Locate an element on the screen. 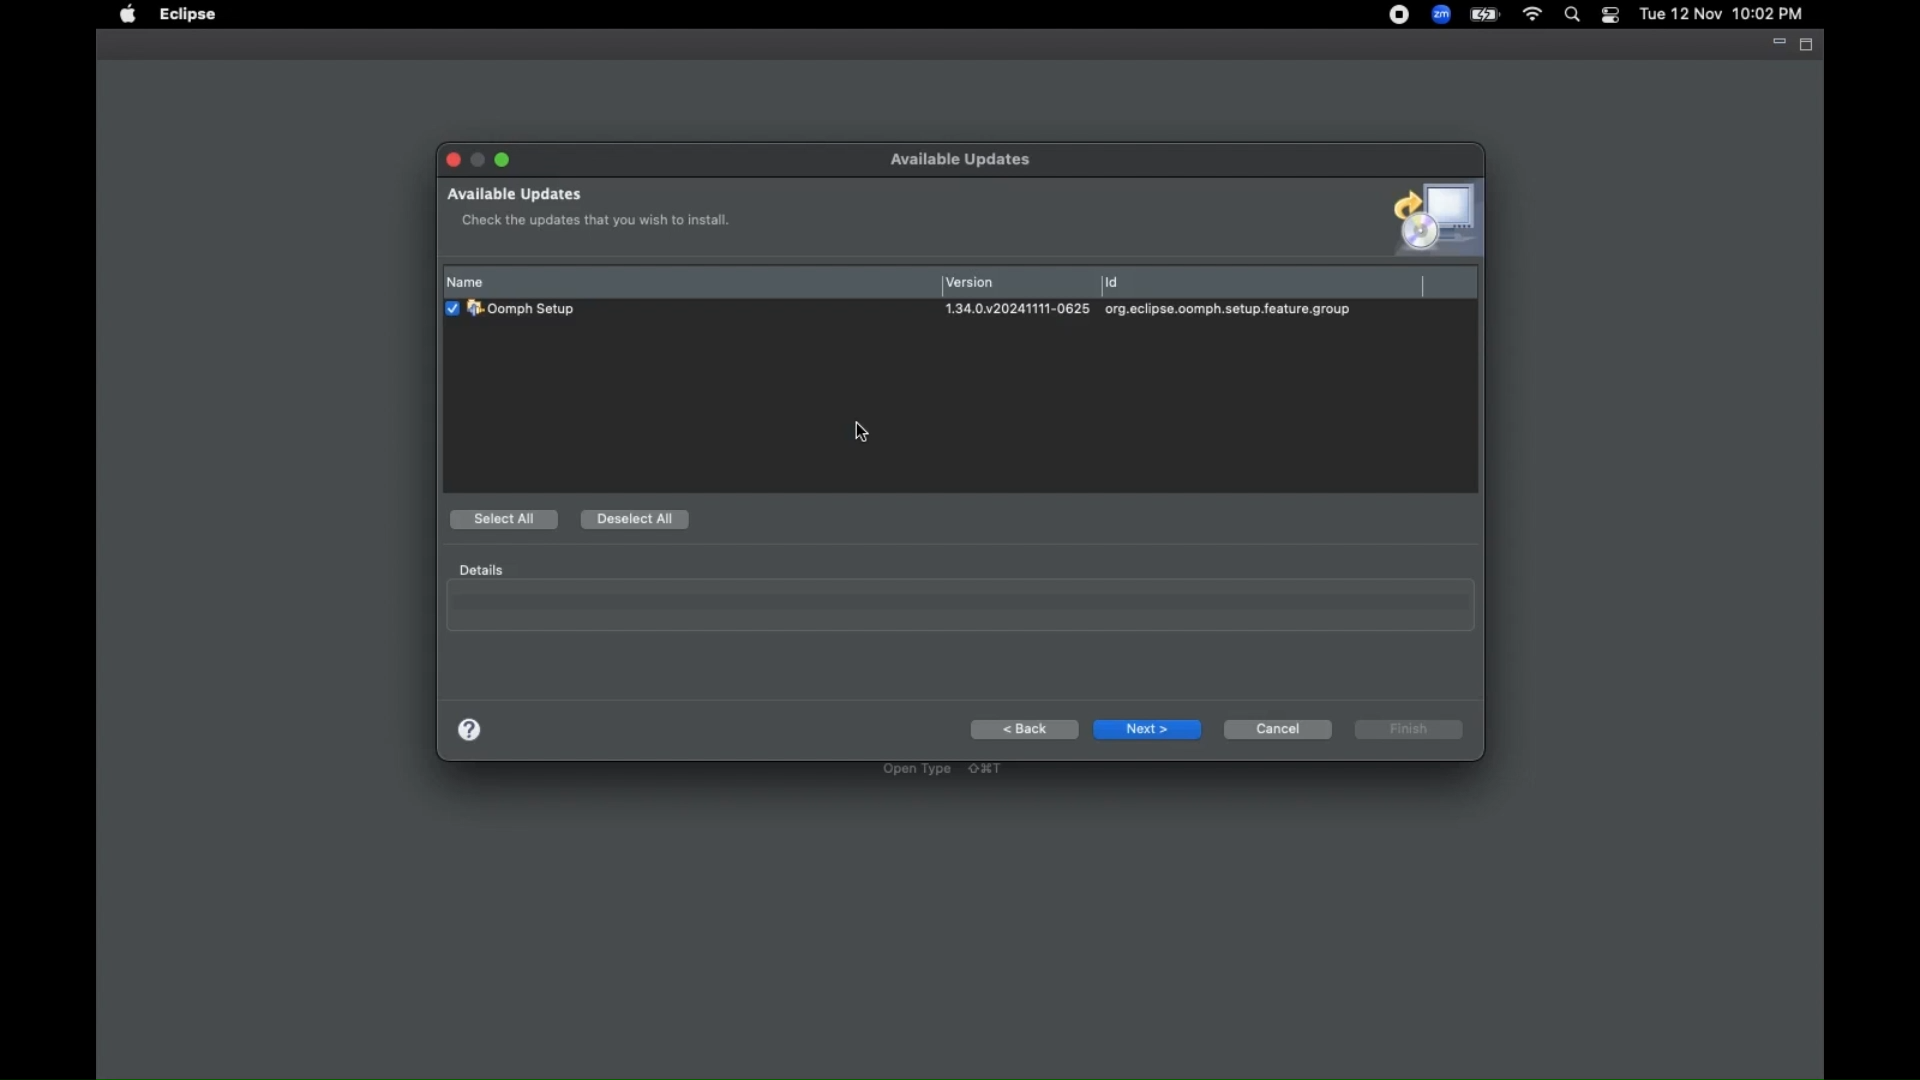 This screenshot has height=1080, width=1920. Apple Desktop Icon is located at coordinates (128, 16).